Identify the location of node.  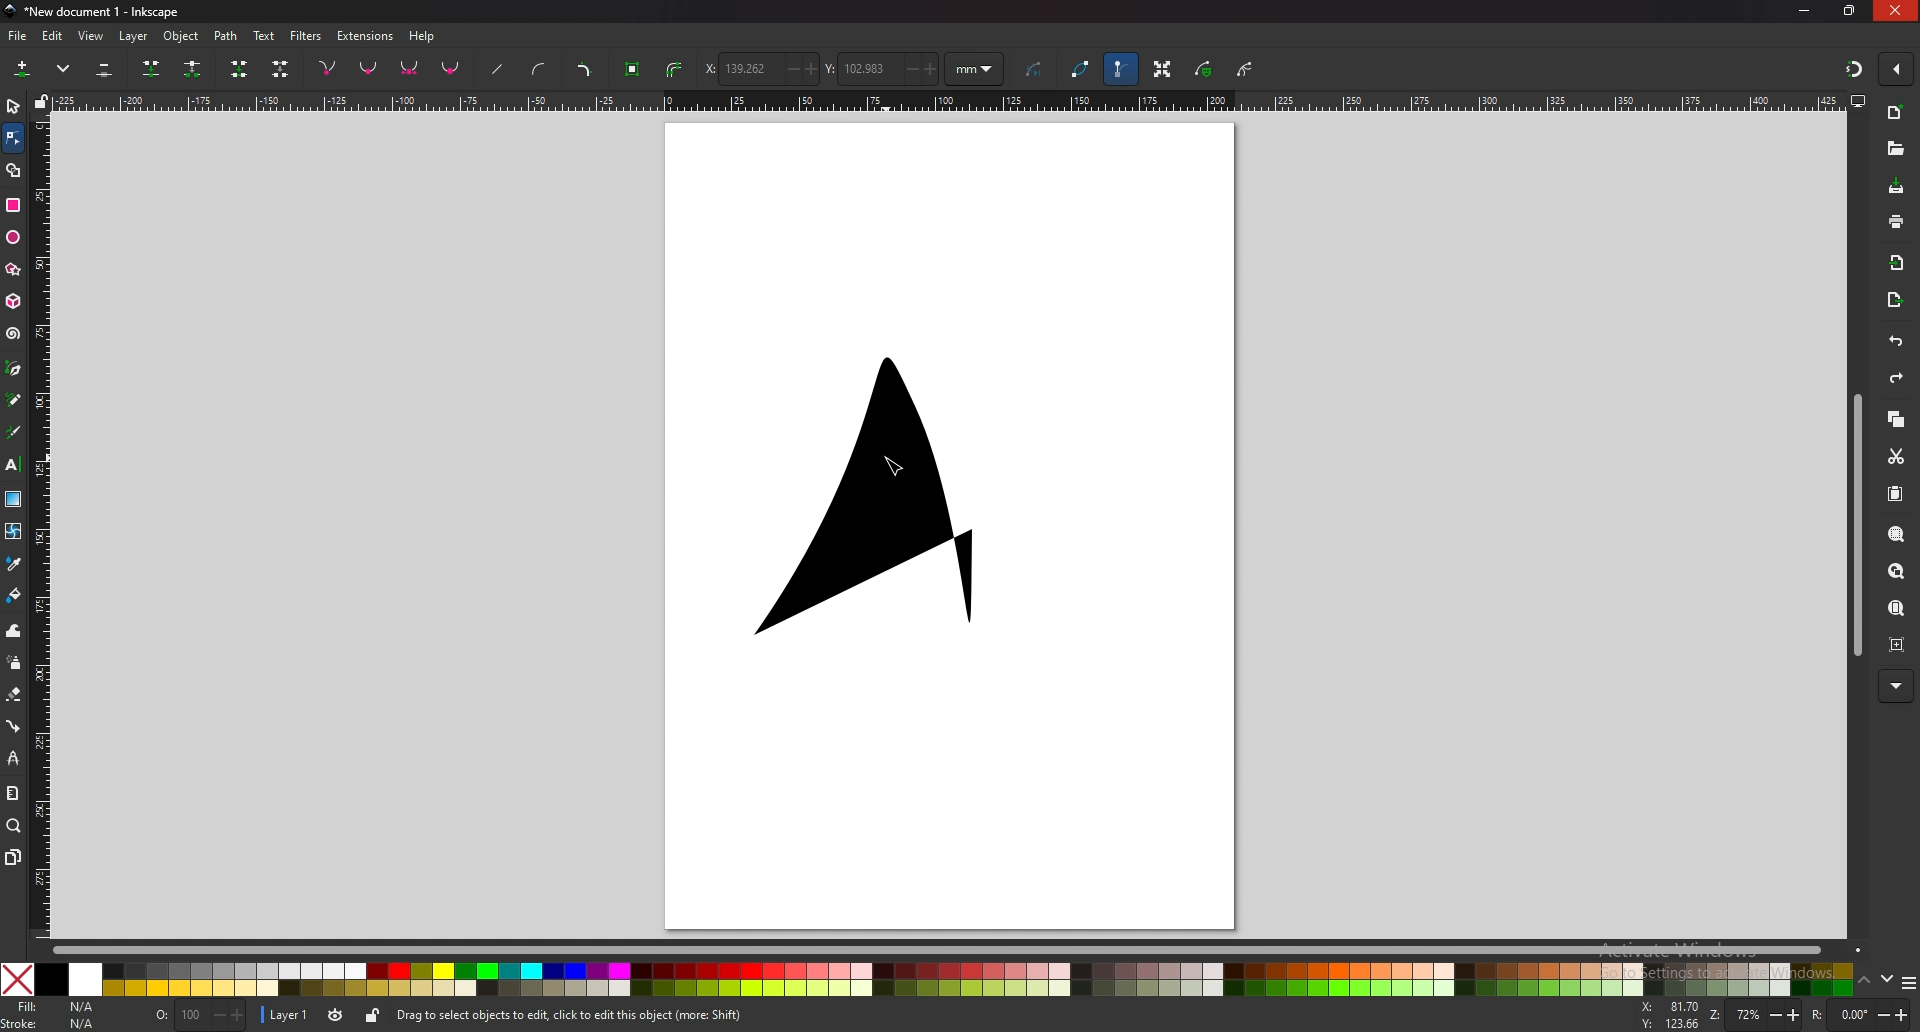
(12, 137).